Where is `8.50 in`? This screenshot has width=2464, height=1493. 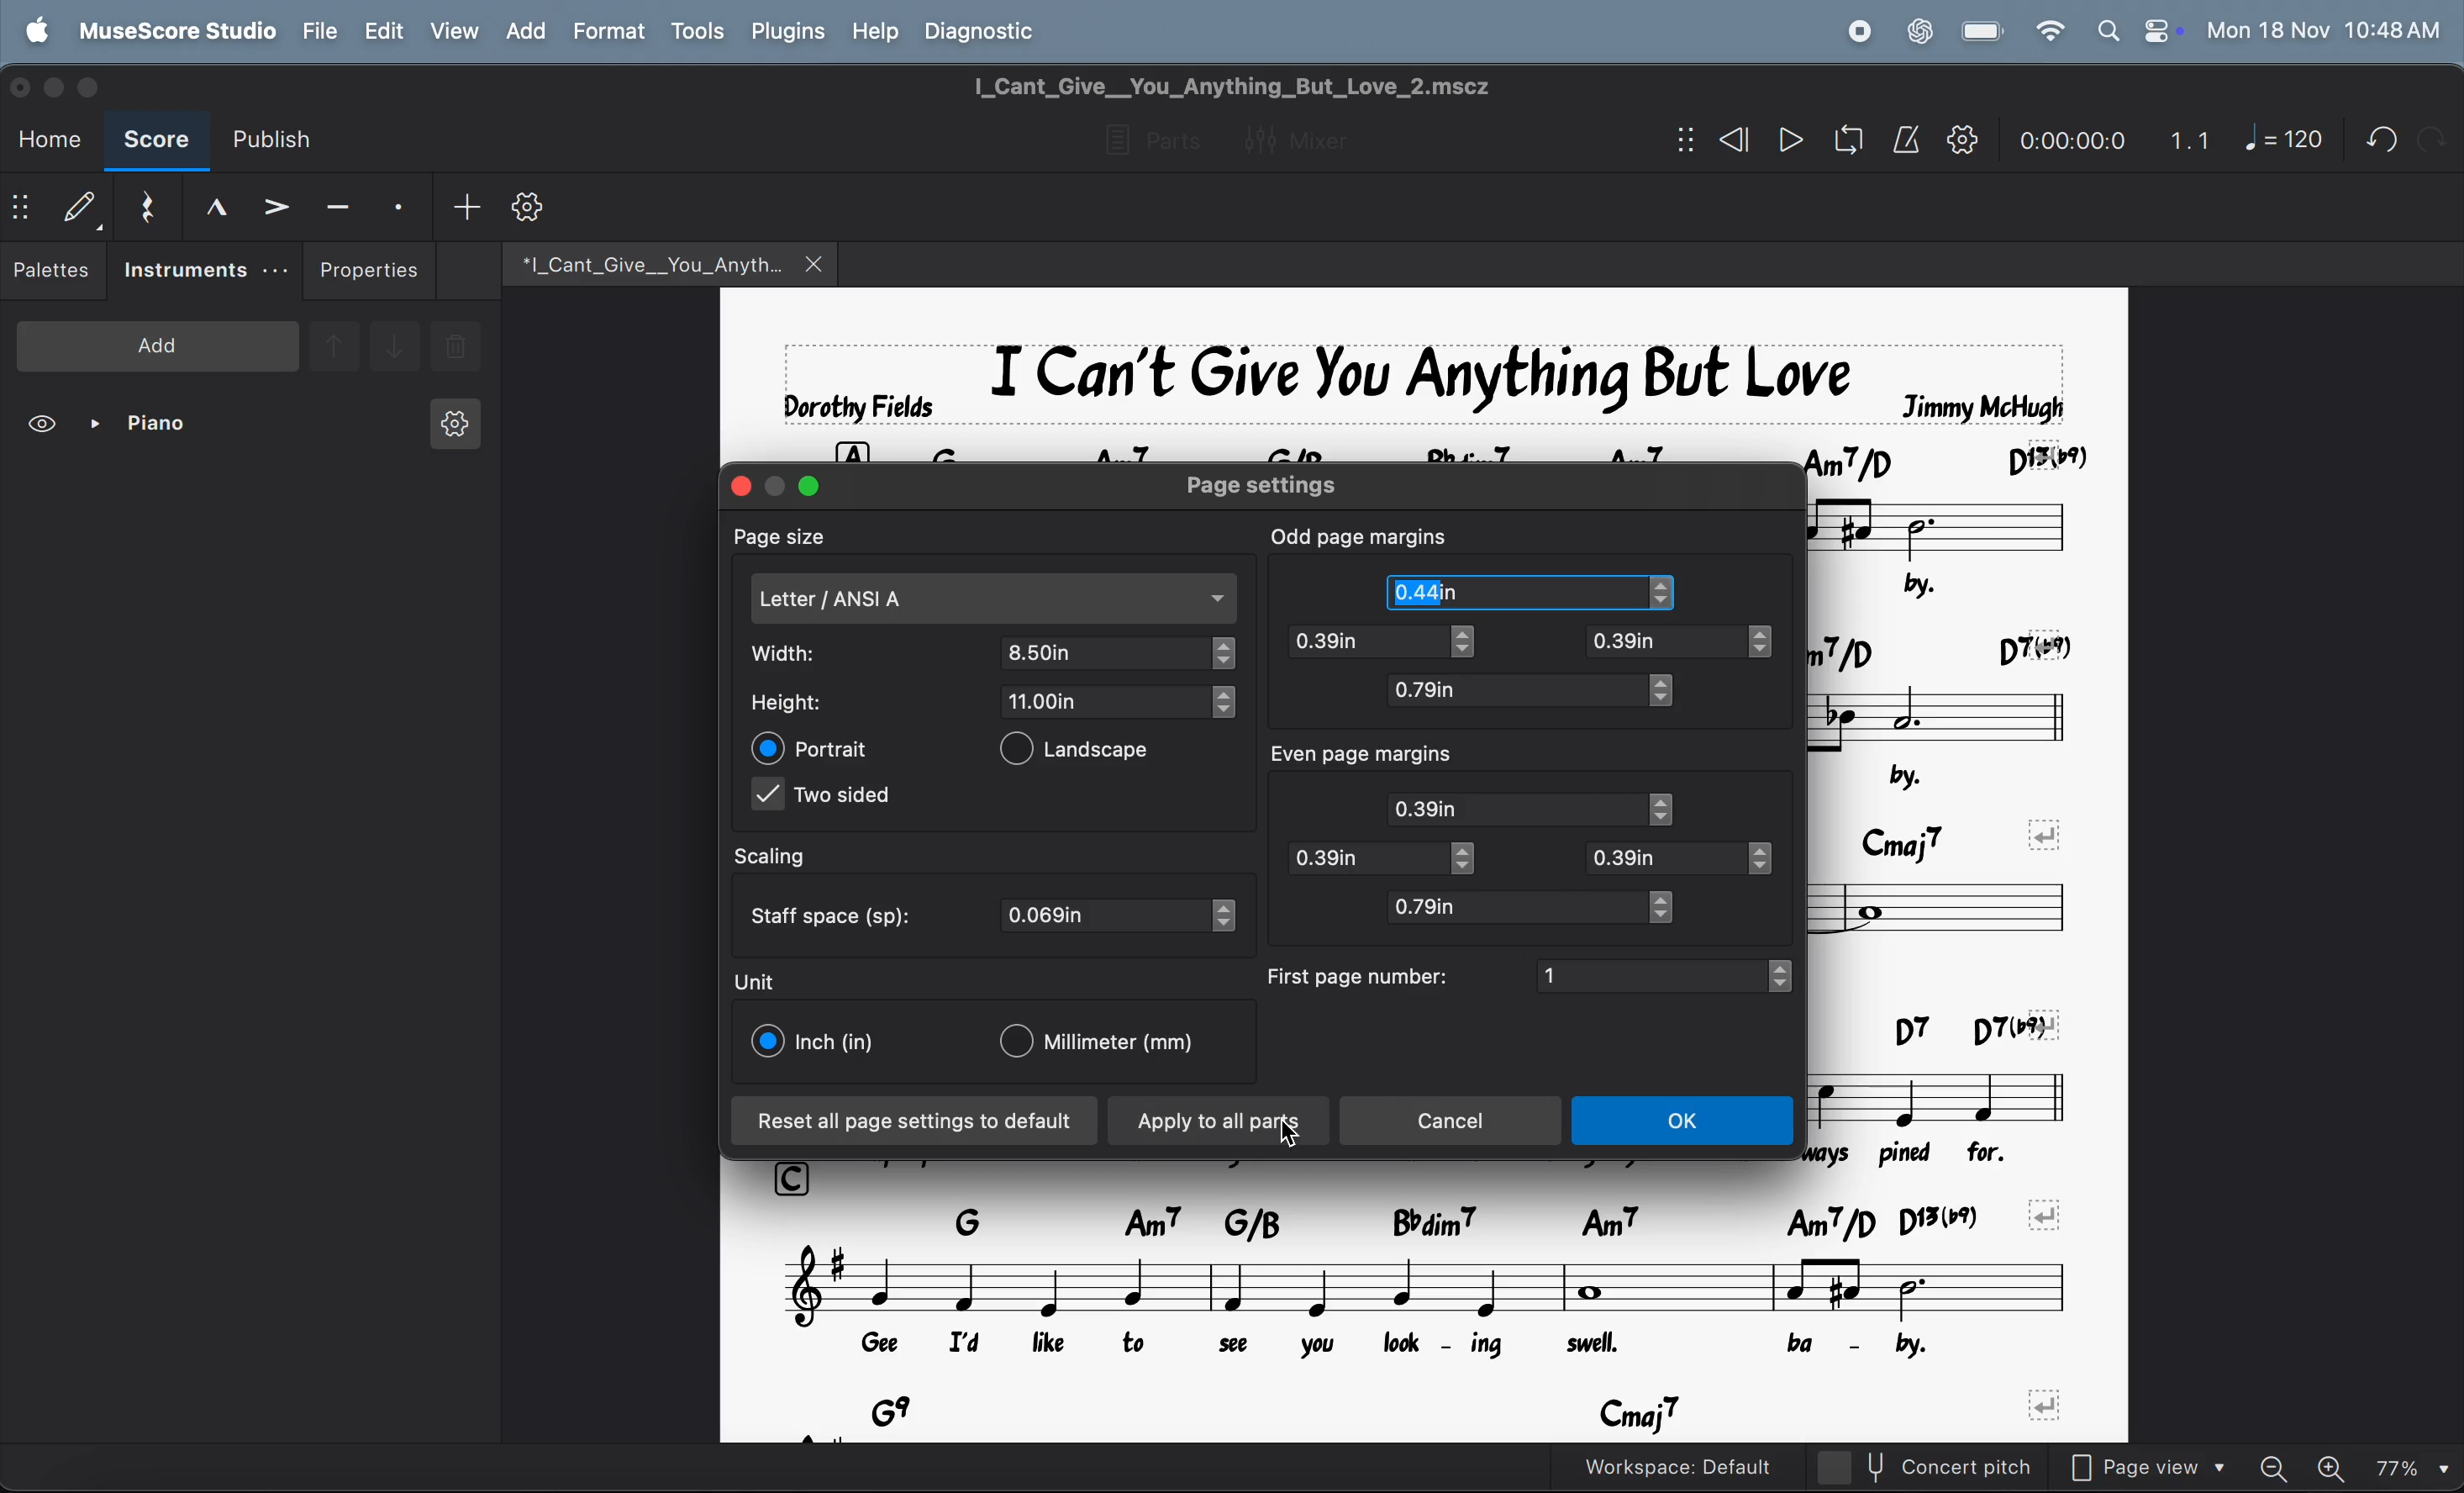 8.50 in is located at coordinates (1106, 652).